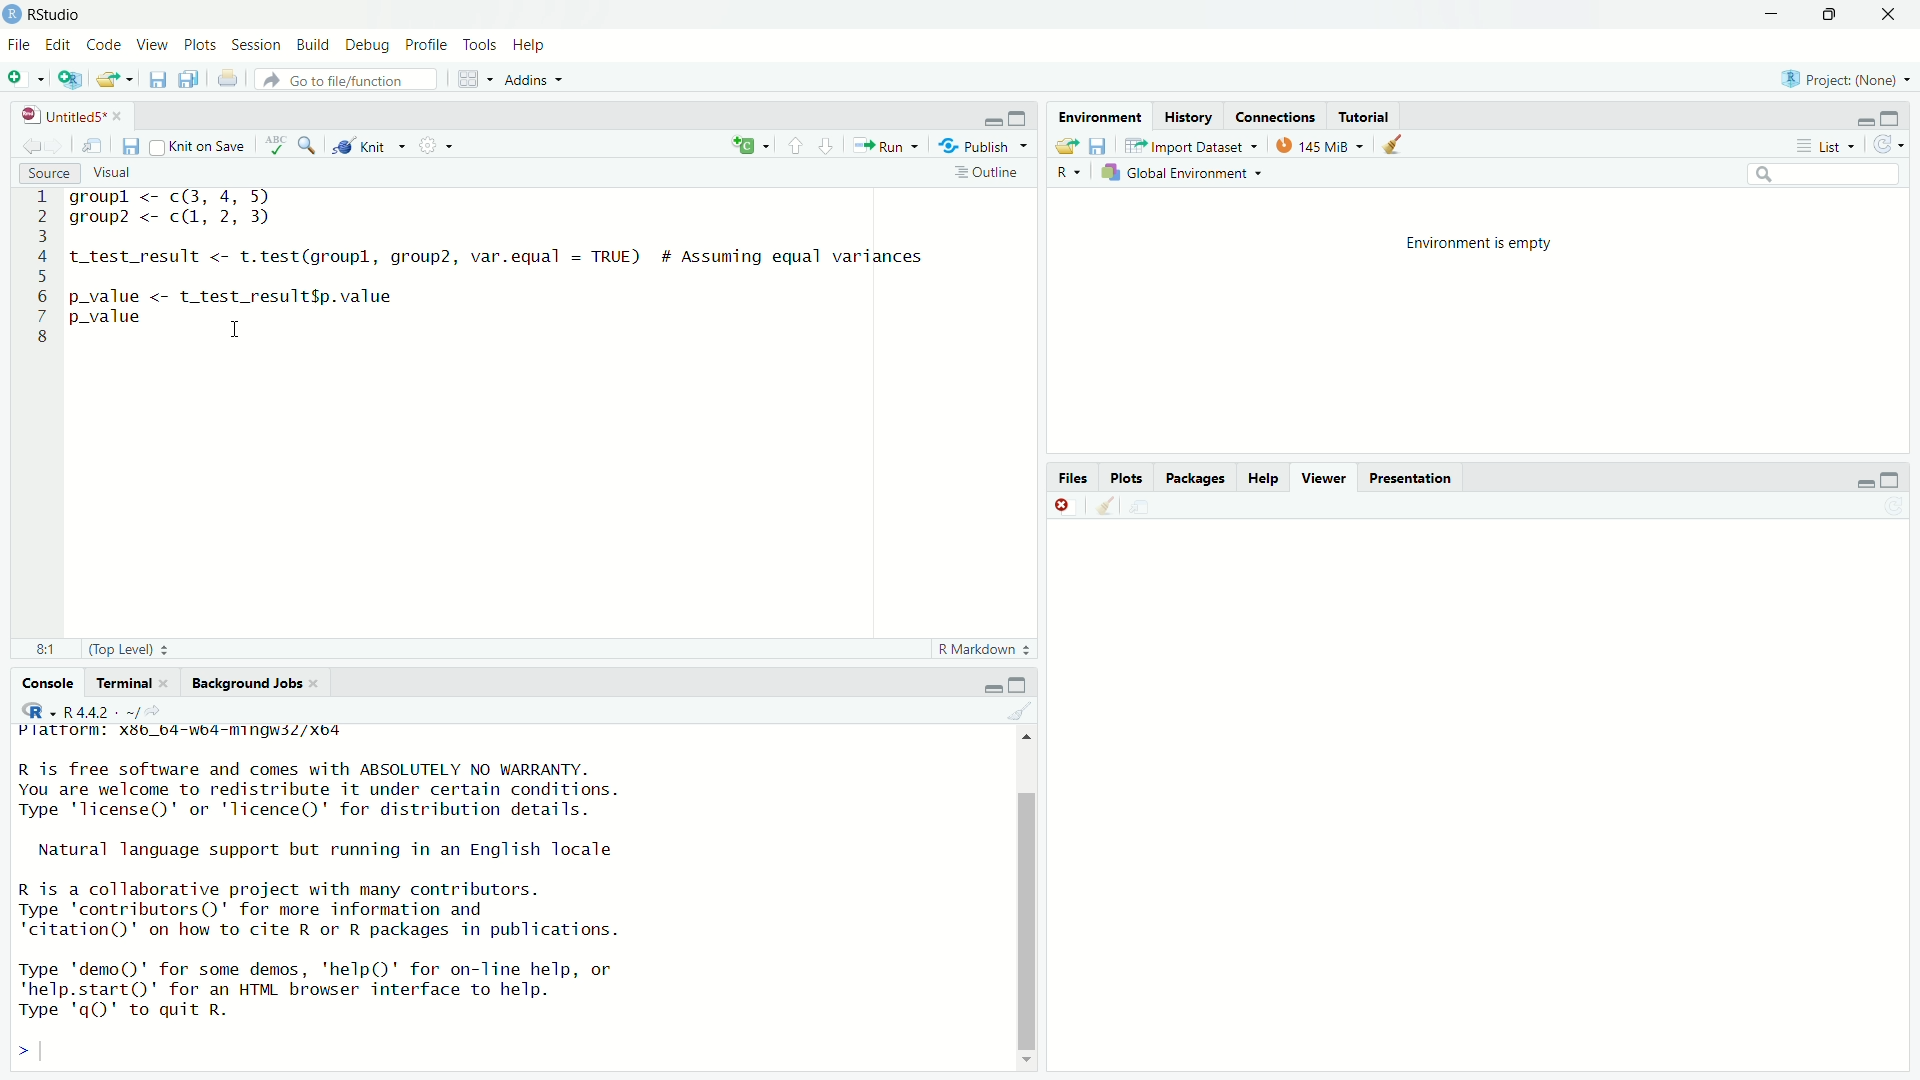 The image size is (1920, 1080). Describe the element at coordinates (1414, 477) in the screenshot. I see `Presentation` at that location.